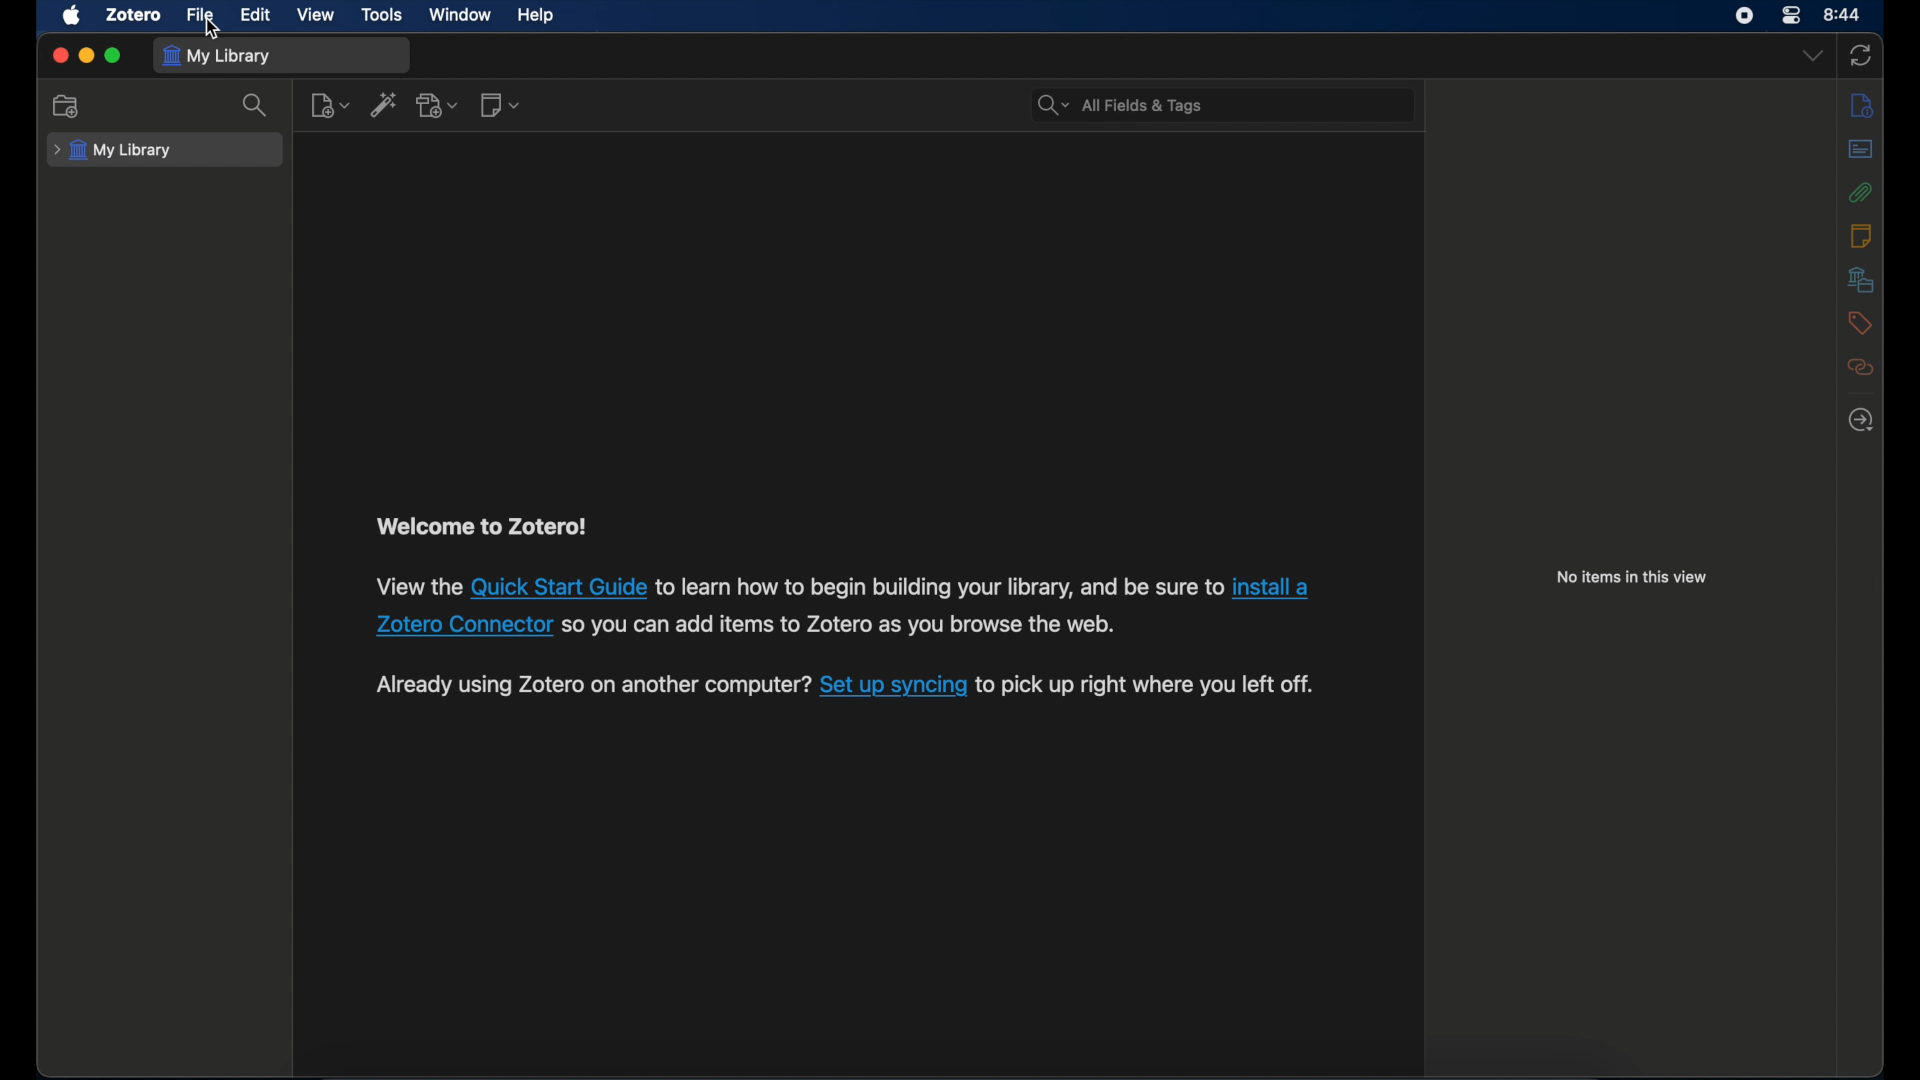  Describe the element at coordinates (416, 589) in the screenshot. I see `software information` at that location.